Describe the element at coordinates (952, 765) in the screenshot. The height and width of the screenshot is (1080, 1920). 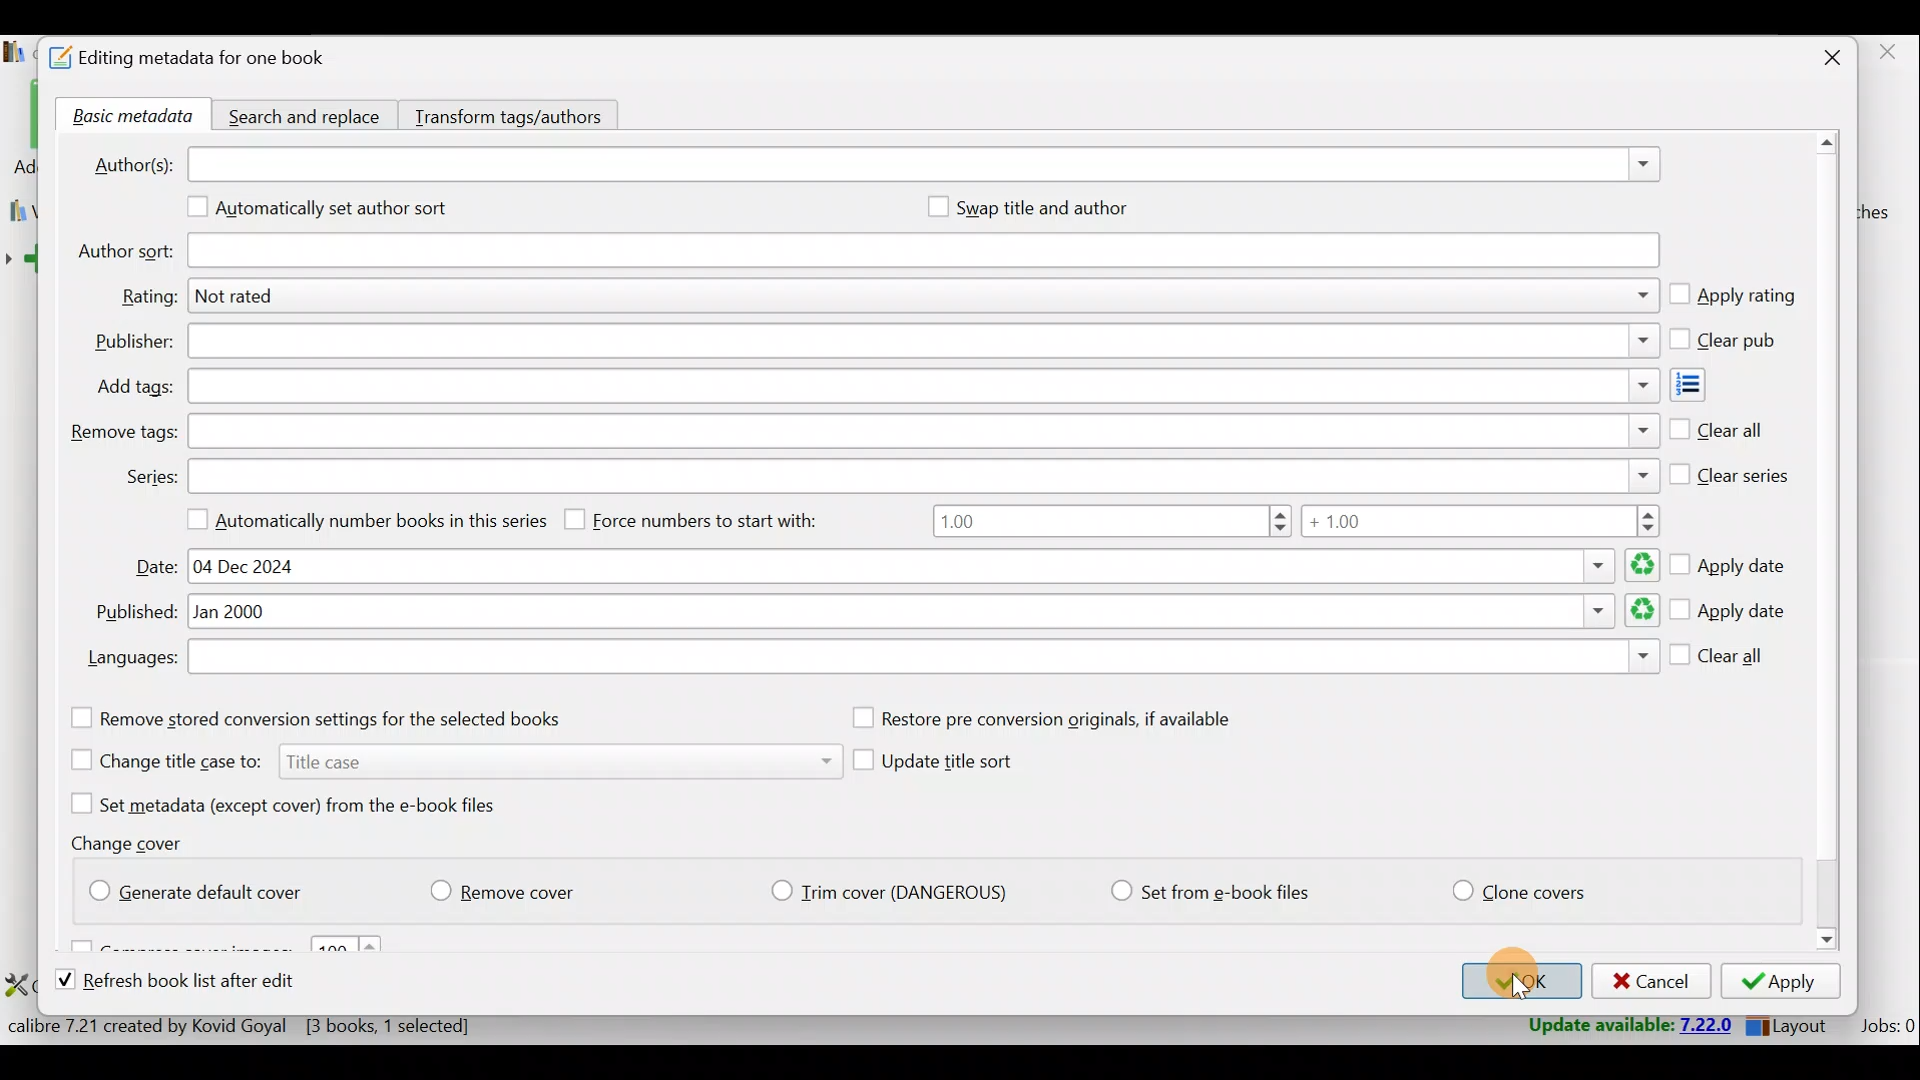
I see `Update title sort` at that location.